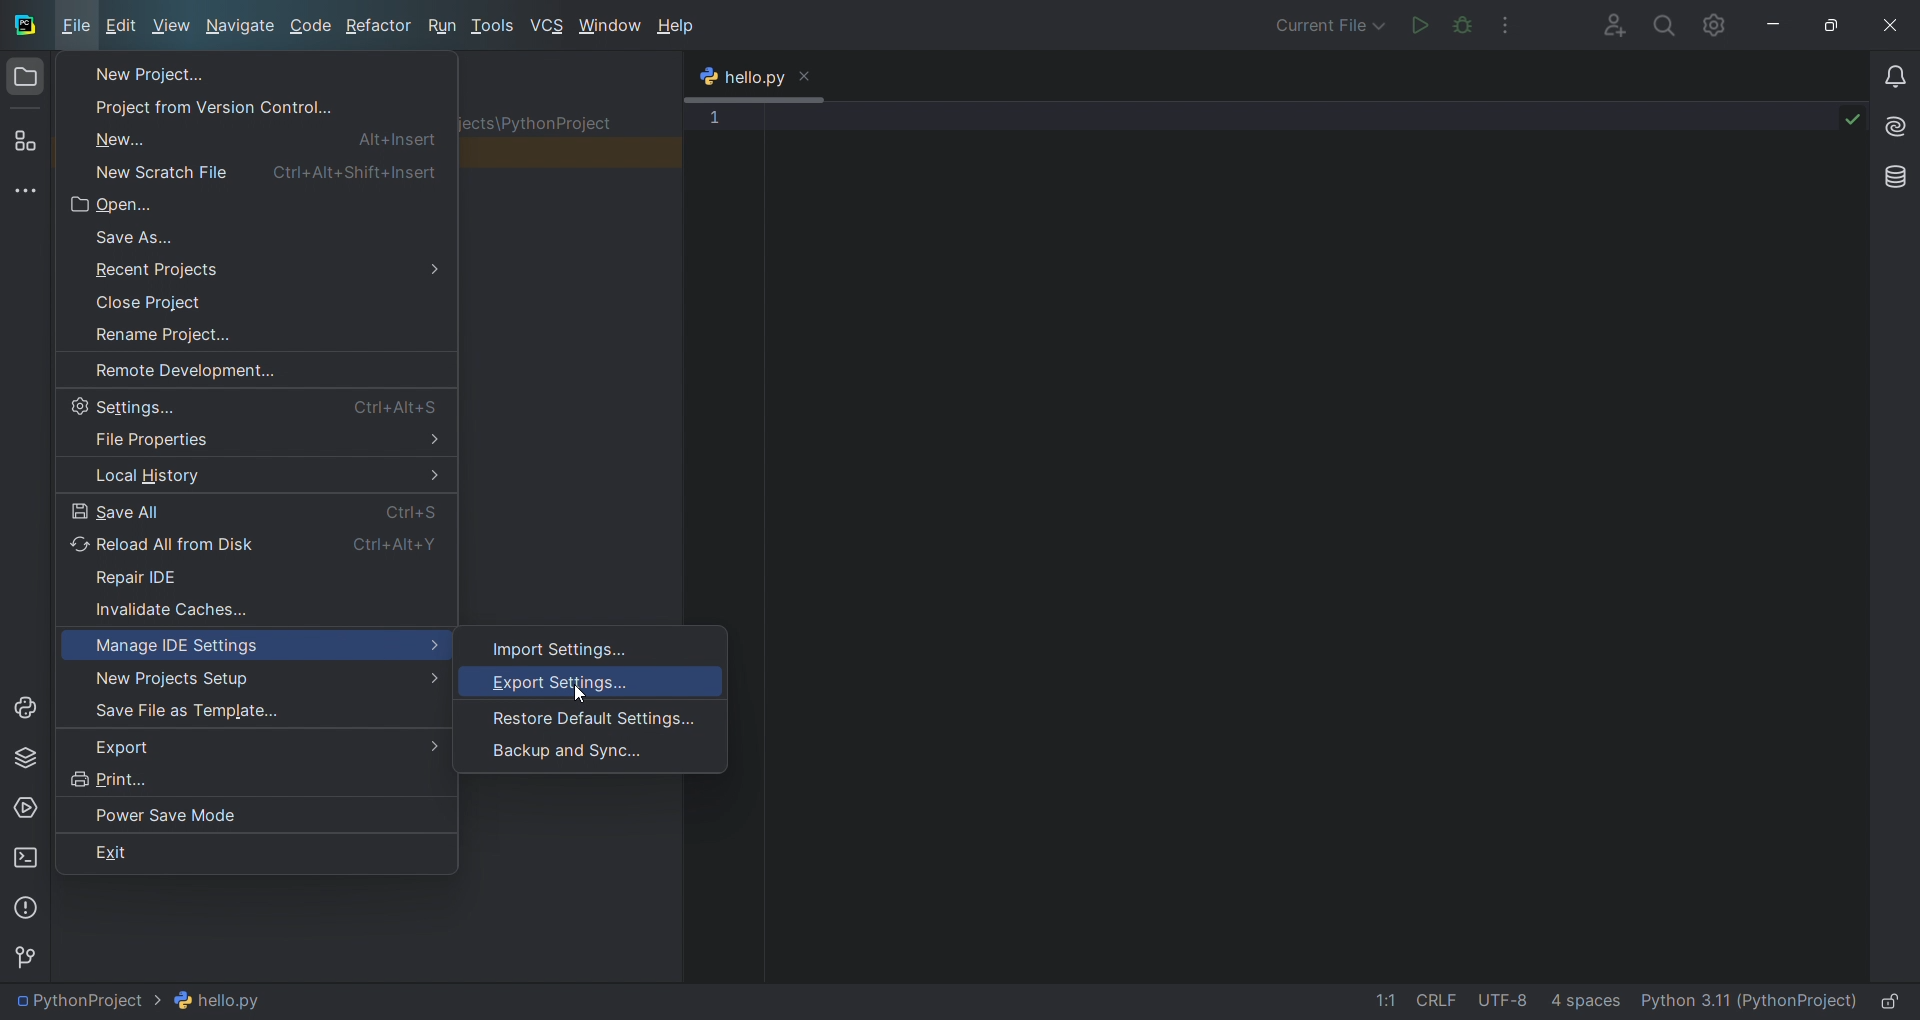 The width and height of the screenshot is (1920, 1020). What do you see at coordinates (258, 298) in the screenshot?
I see `close project` at bounding box center [258, 298].